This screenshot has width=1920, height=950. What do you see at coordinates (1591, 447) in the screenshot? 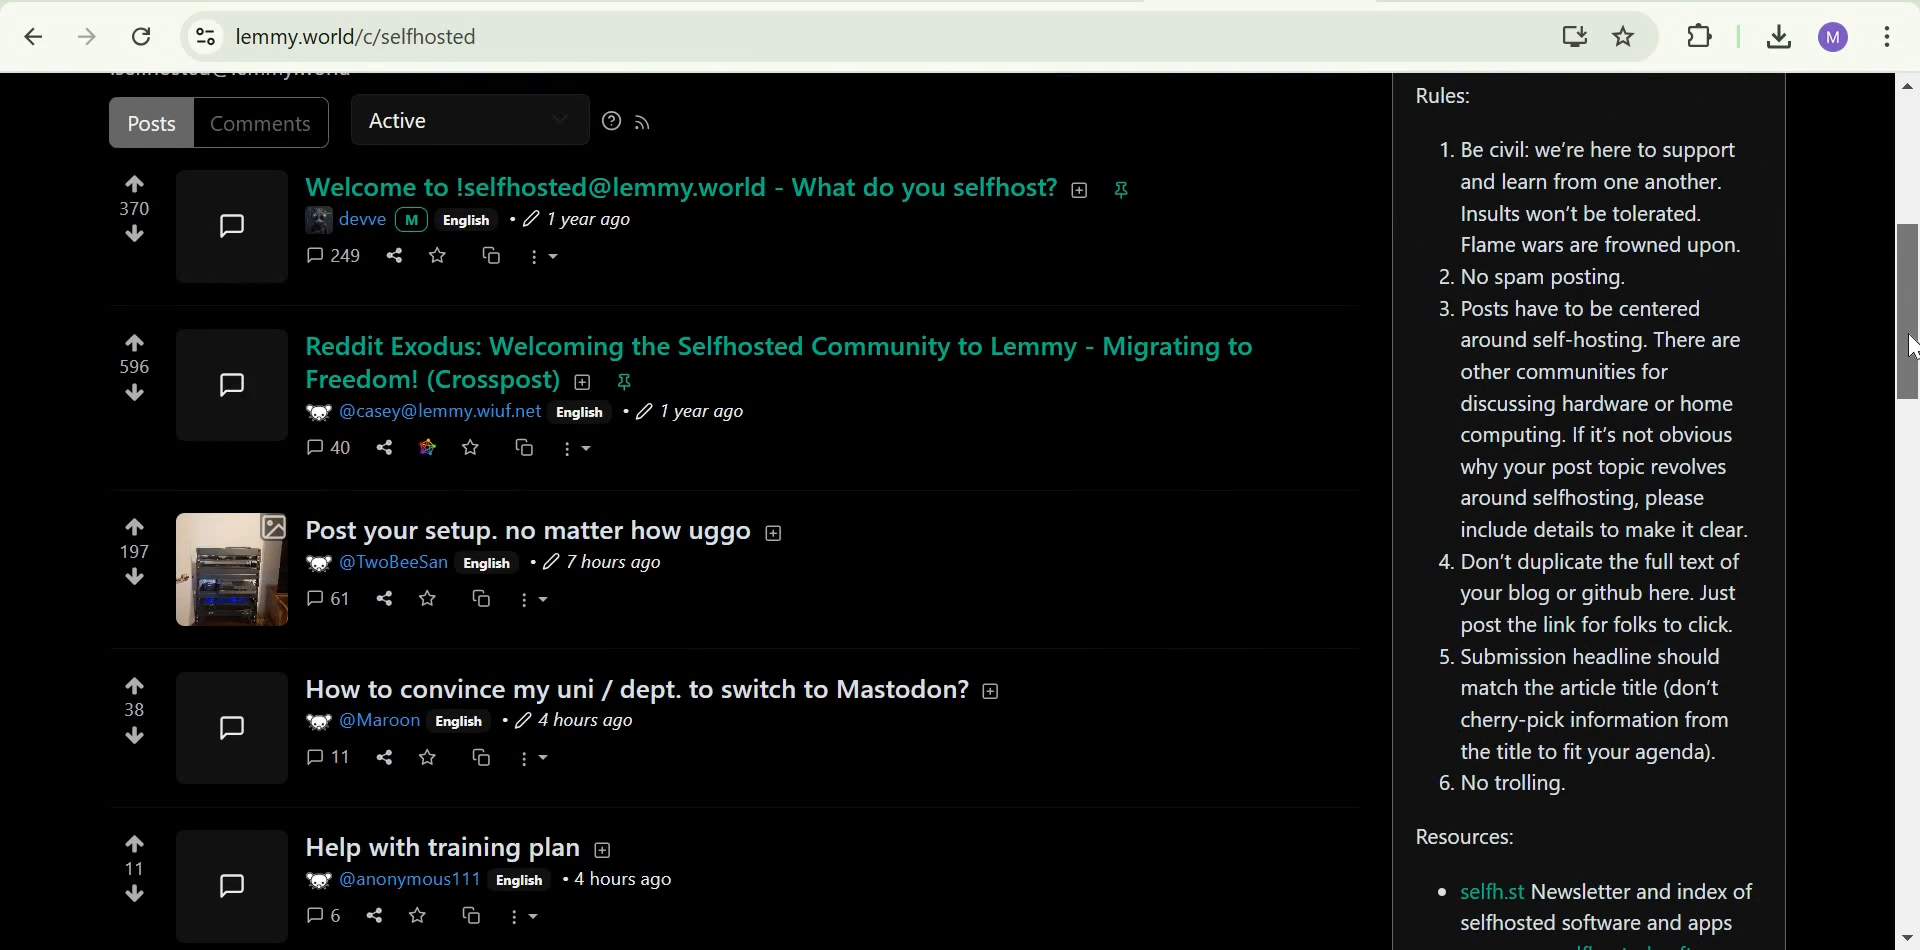
I see `Community rules` at bounding box center [1591, 447].